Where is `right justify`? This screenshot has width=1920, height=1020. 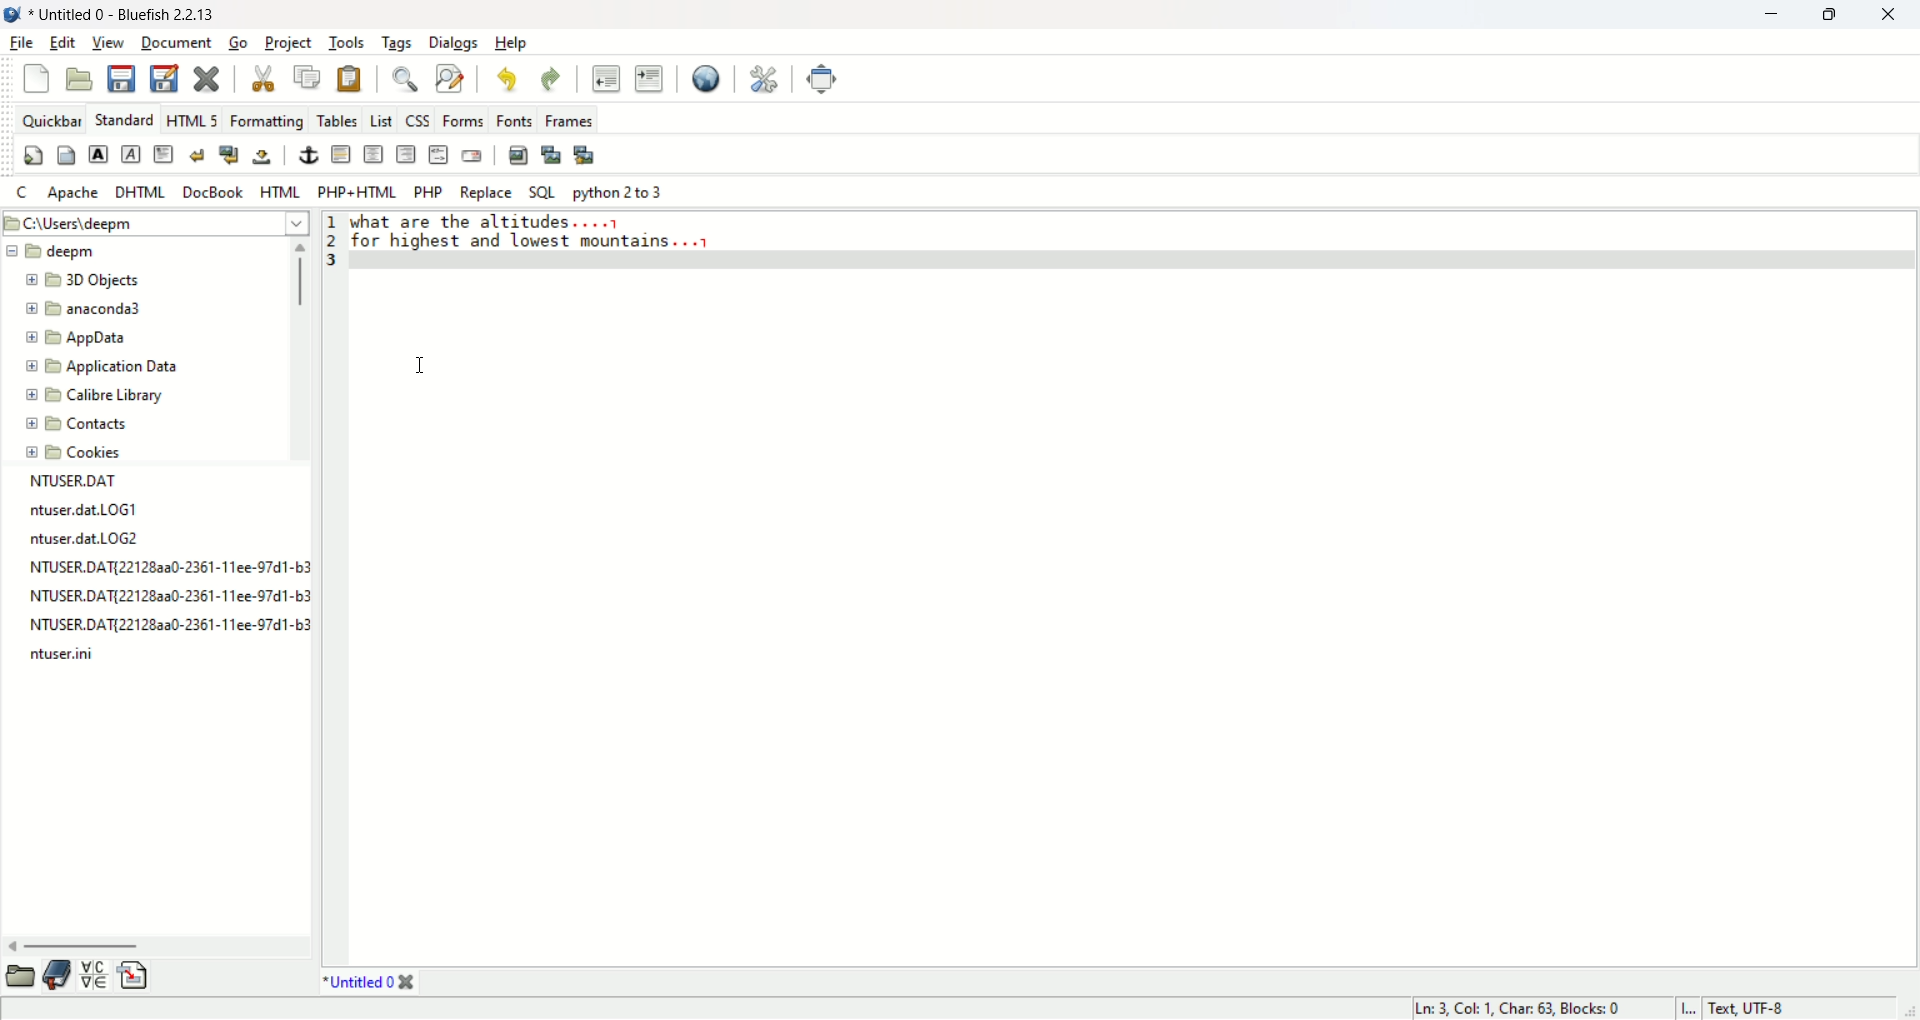
right justify is located at coordinates (406, 155).